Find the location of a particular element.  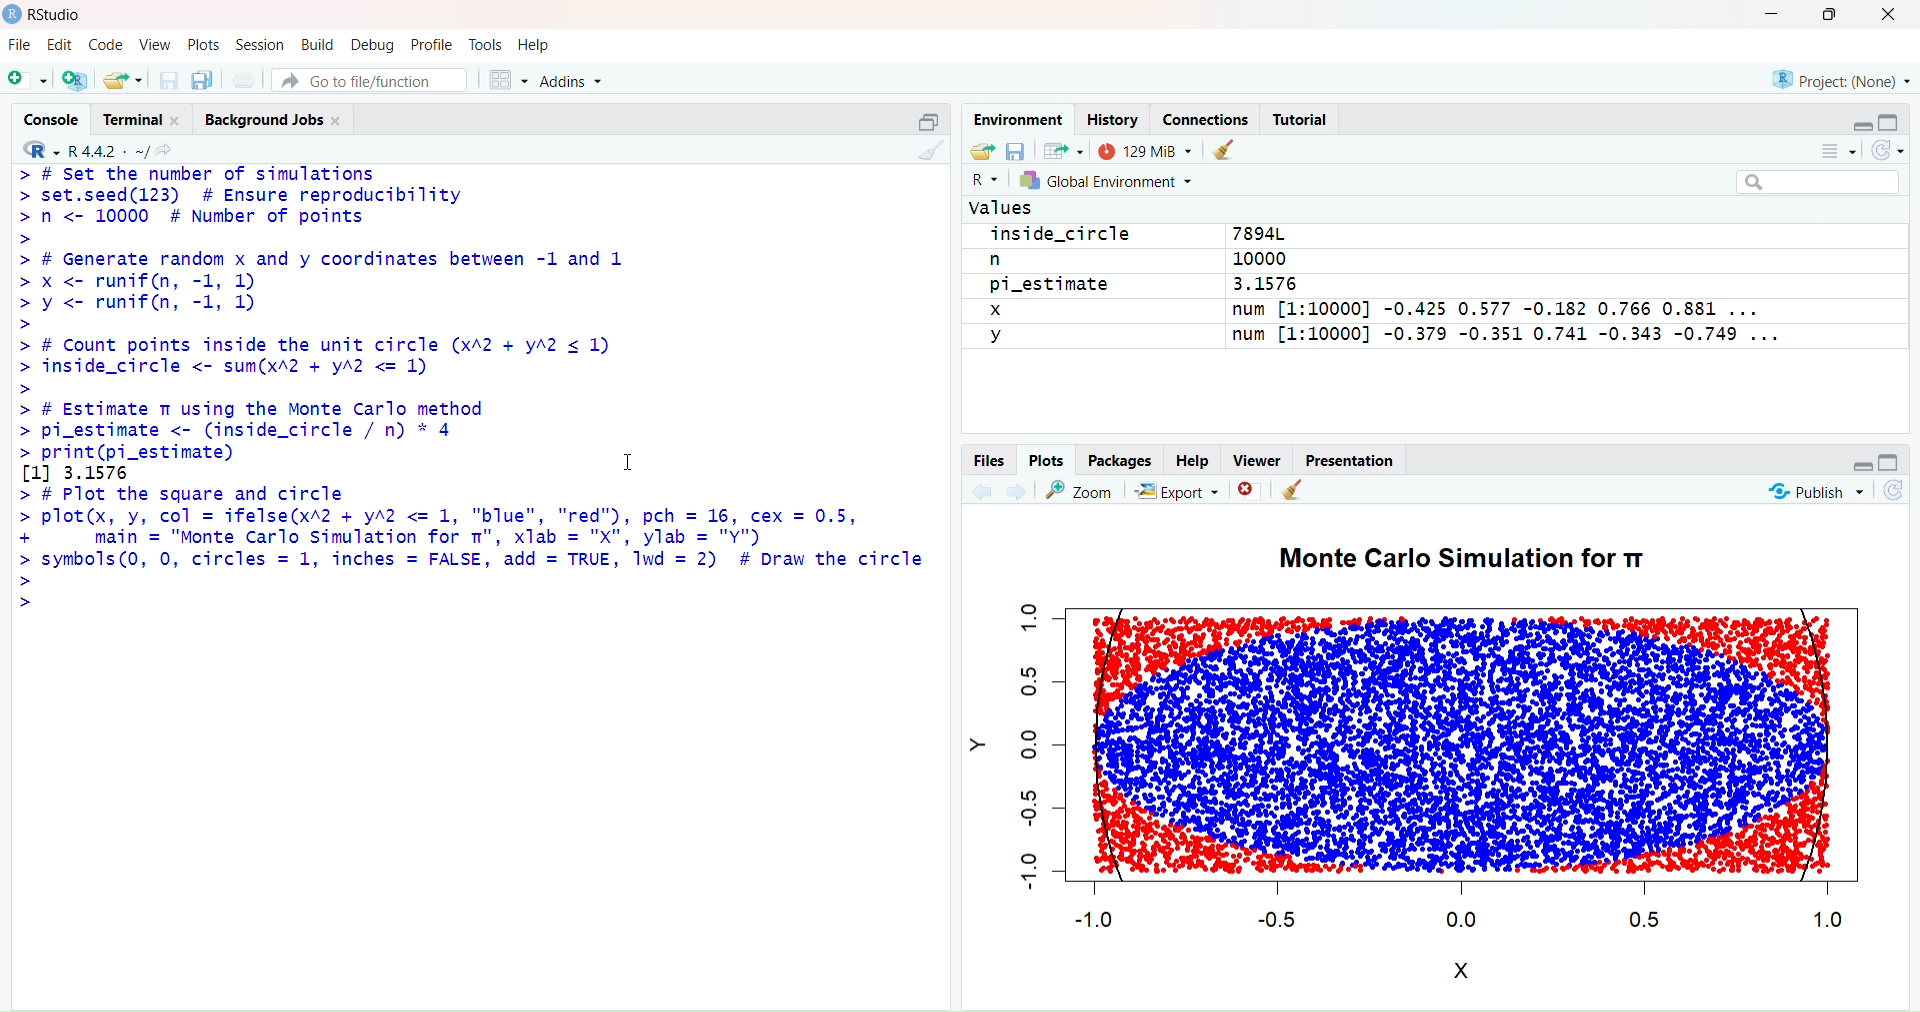

Publish is located at coordinates (1815, 494).